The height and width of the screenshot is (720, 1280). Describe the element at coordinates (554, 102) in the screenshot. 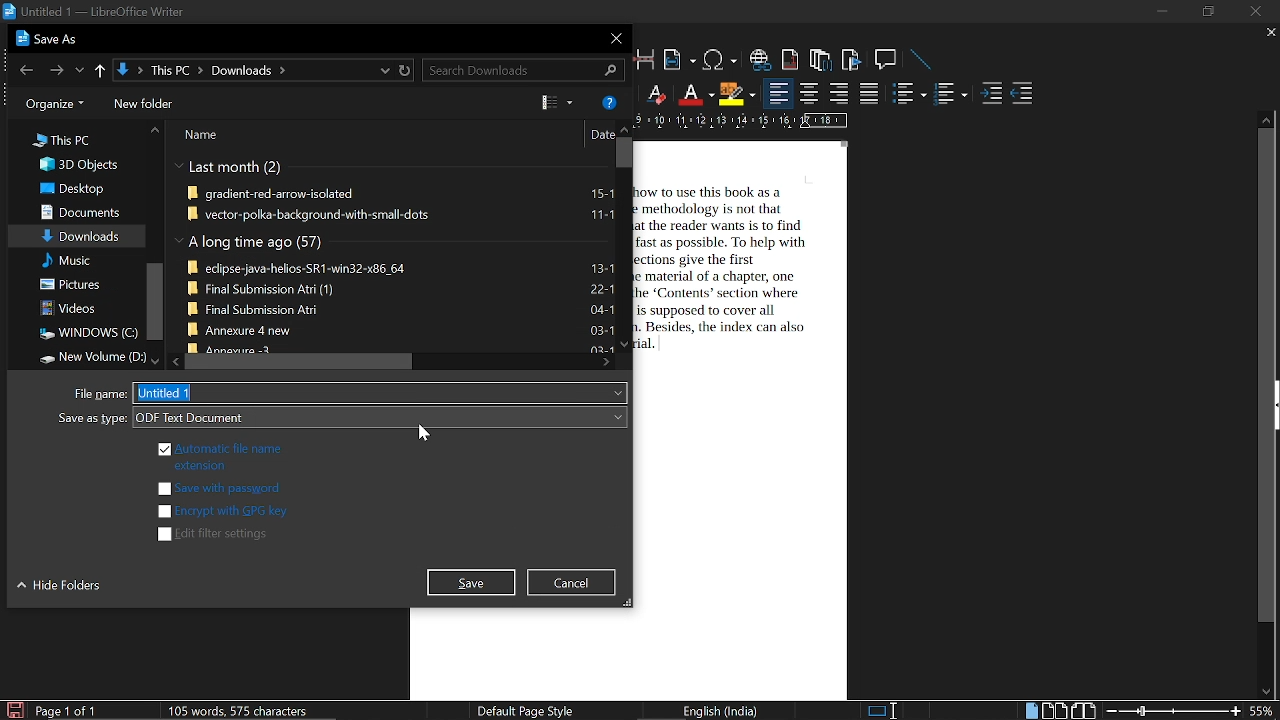

I see `preview pane` at that location.